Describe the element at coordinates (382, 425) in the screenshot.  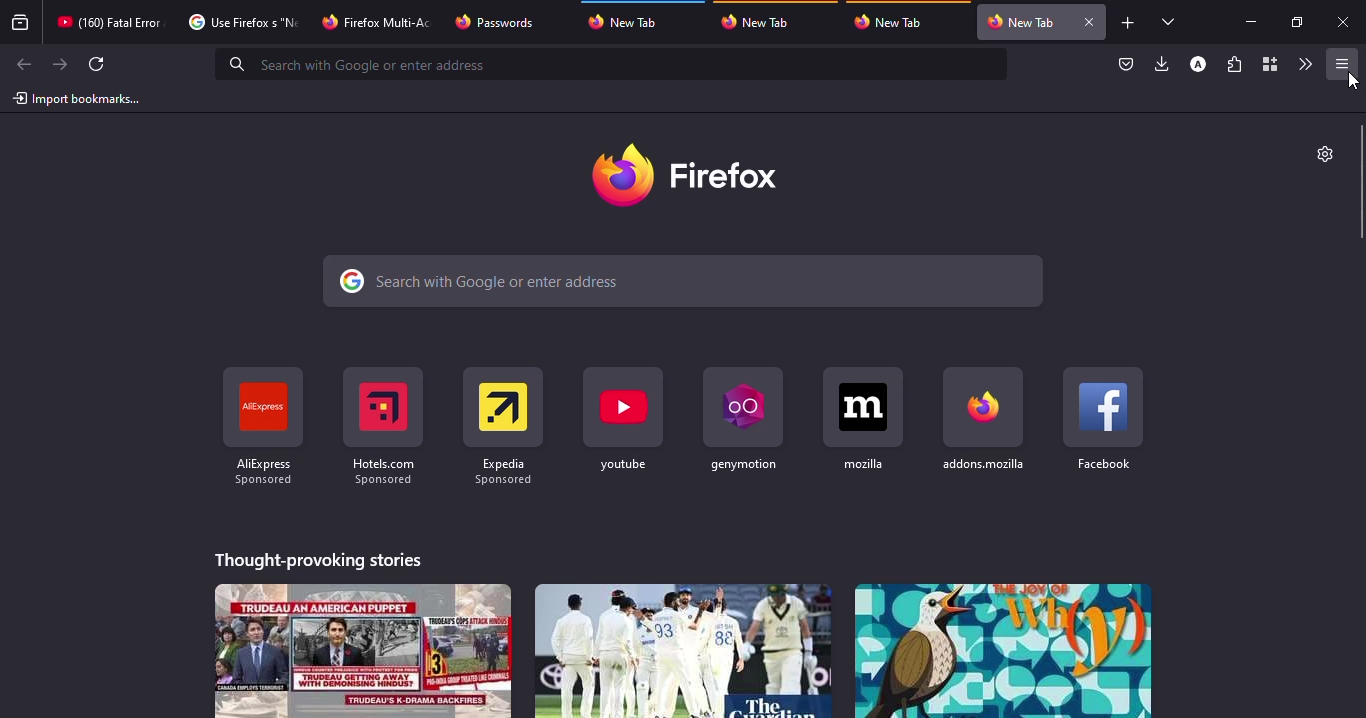
I see `shortcut` at that location.